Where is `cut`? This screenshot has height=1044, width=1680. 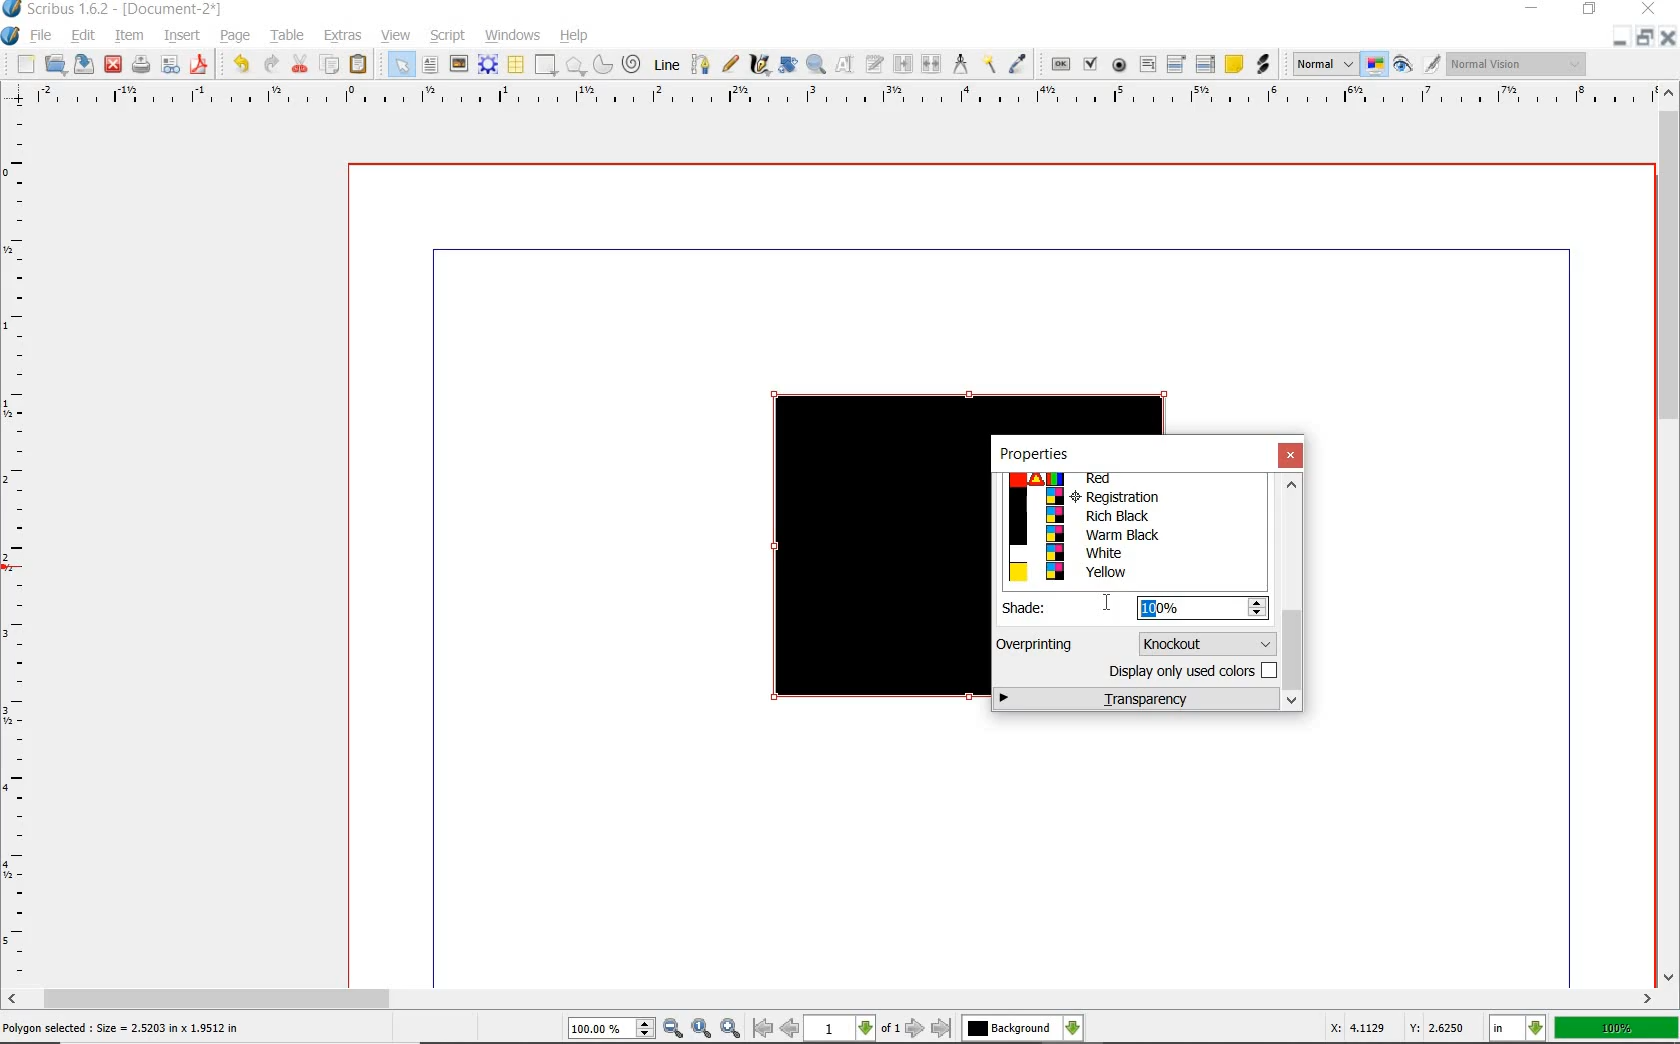 cut is located at coordinates (299, 66).